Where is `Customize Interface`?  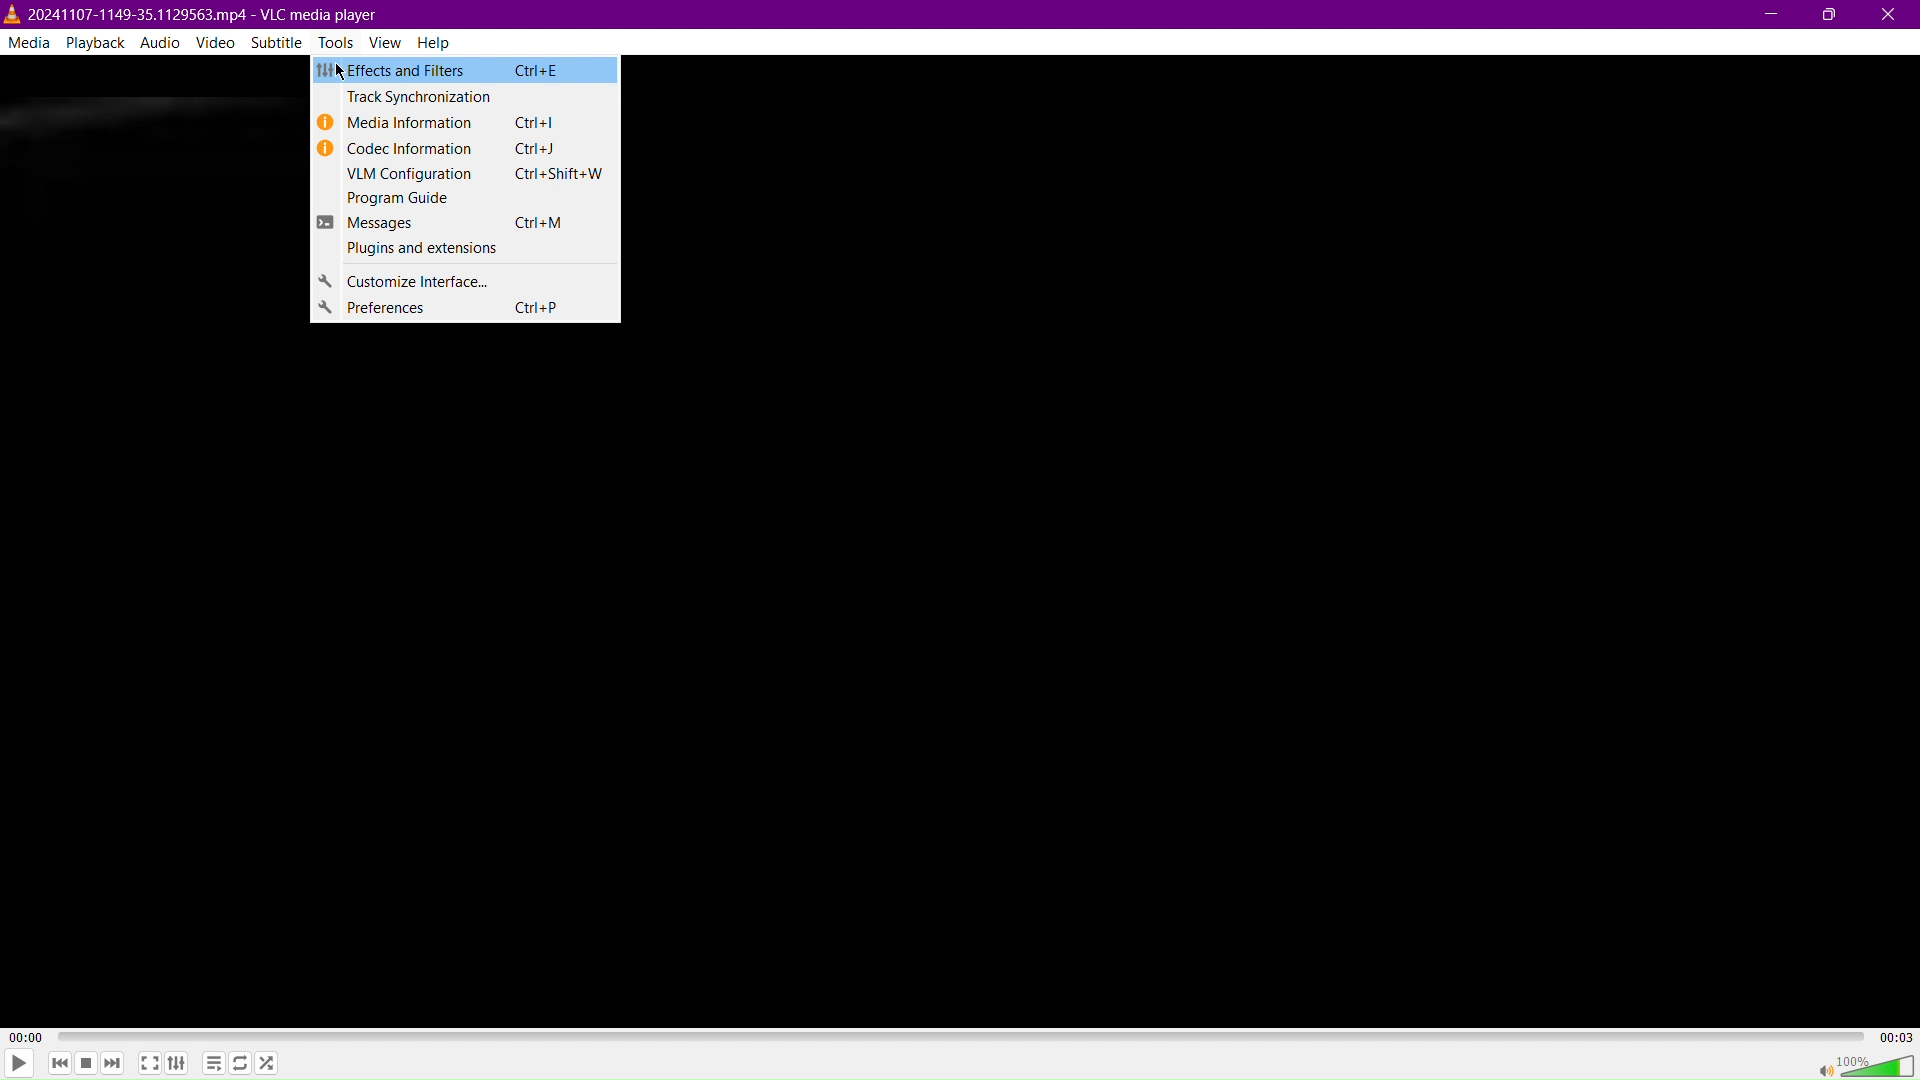 Customize Interface is located at coordinates (467, 280).